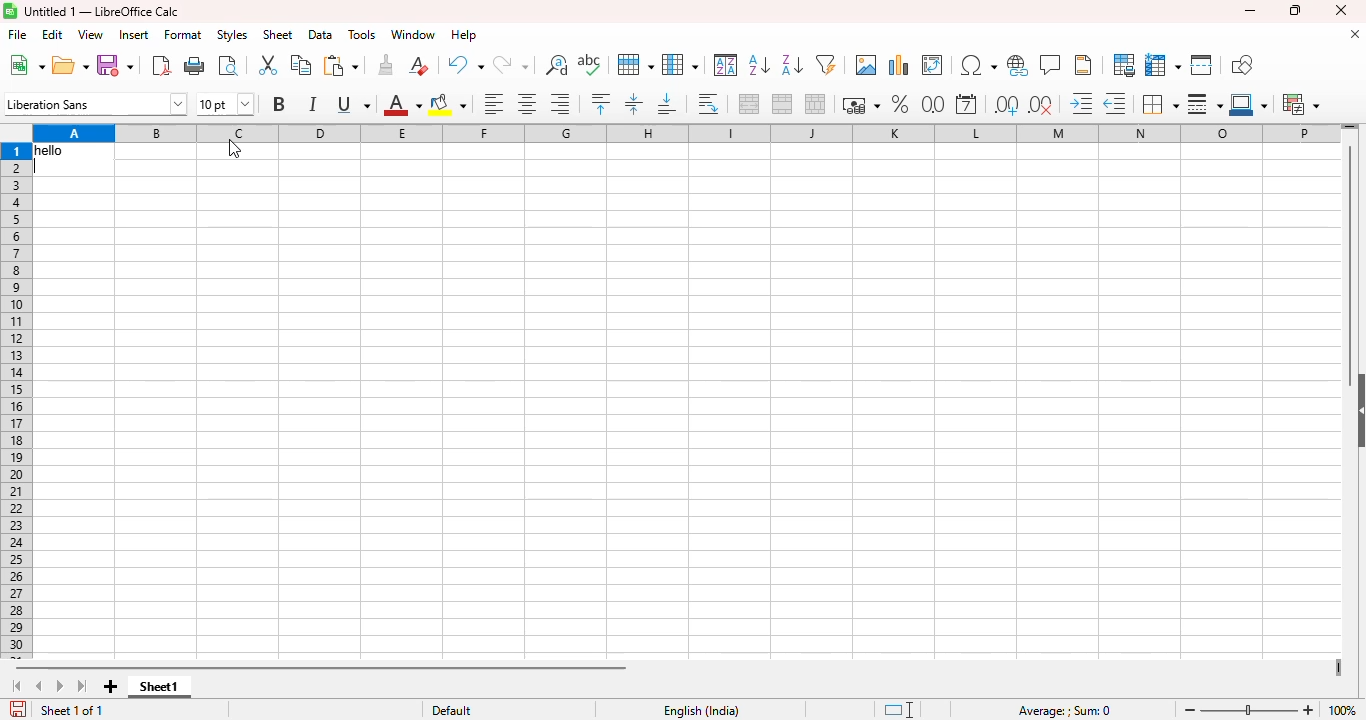  I want to click on align top, so click(600, 103).